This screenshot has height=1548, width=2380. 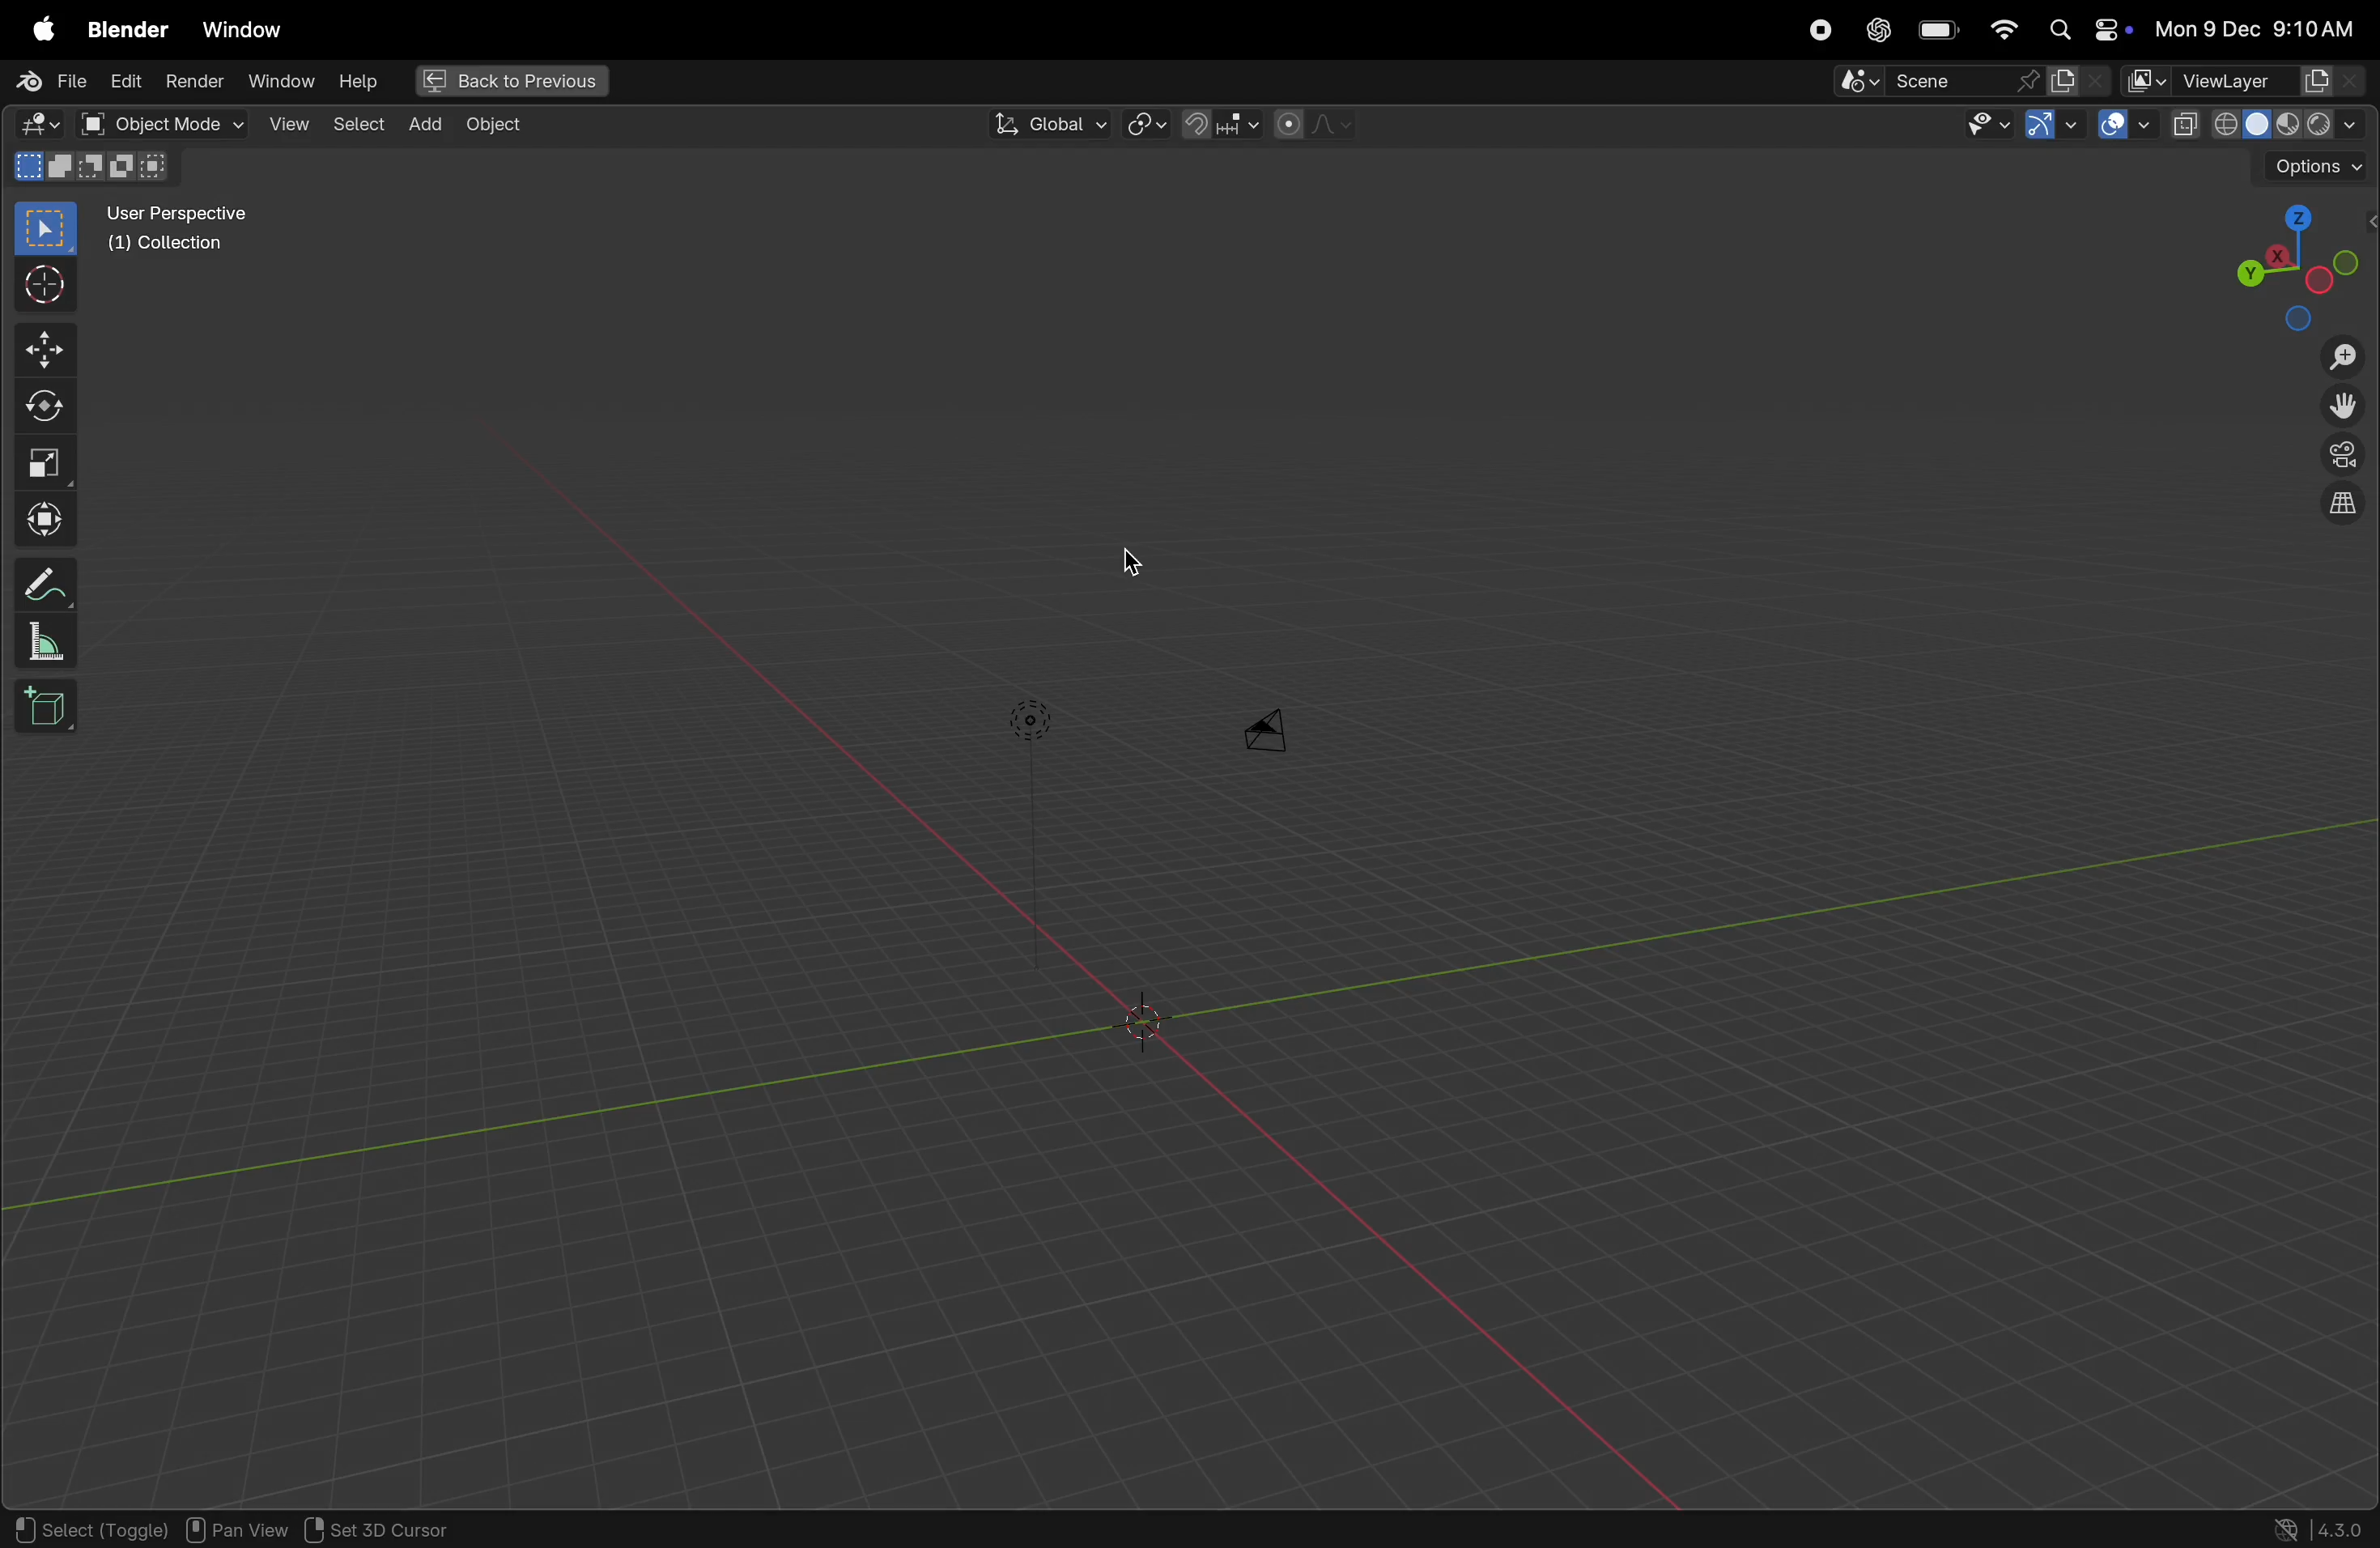 I want to click on pan view, so click(x=239, y=1527).